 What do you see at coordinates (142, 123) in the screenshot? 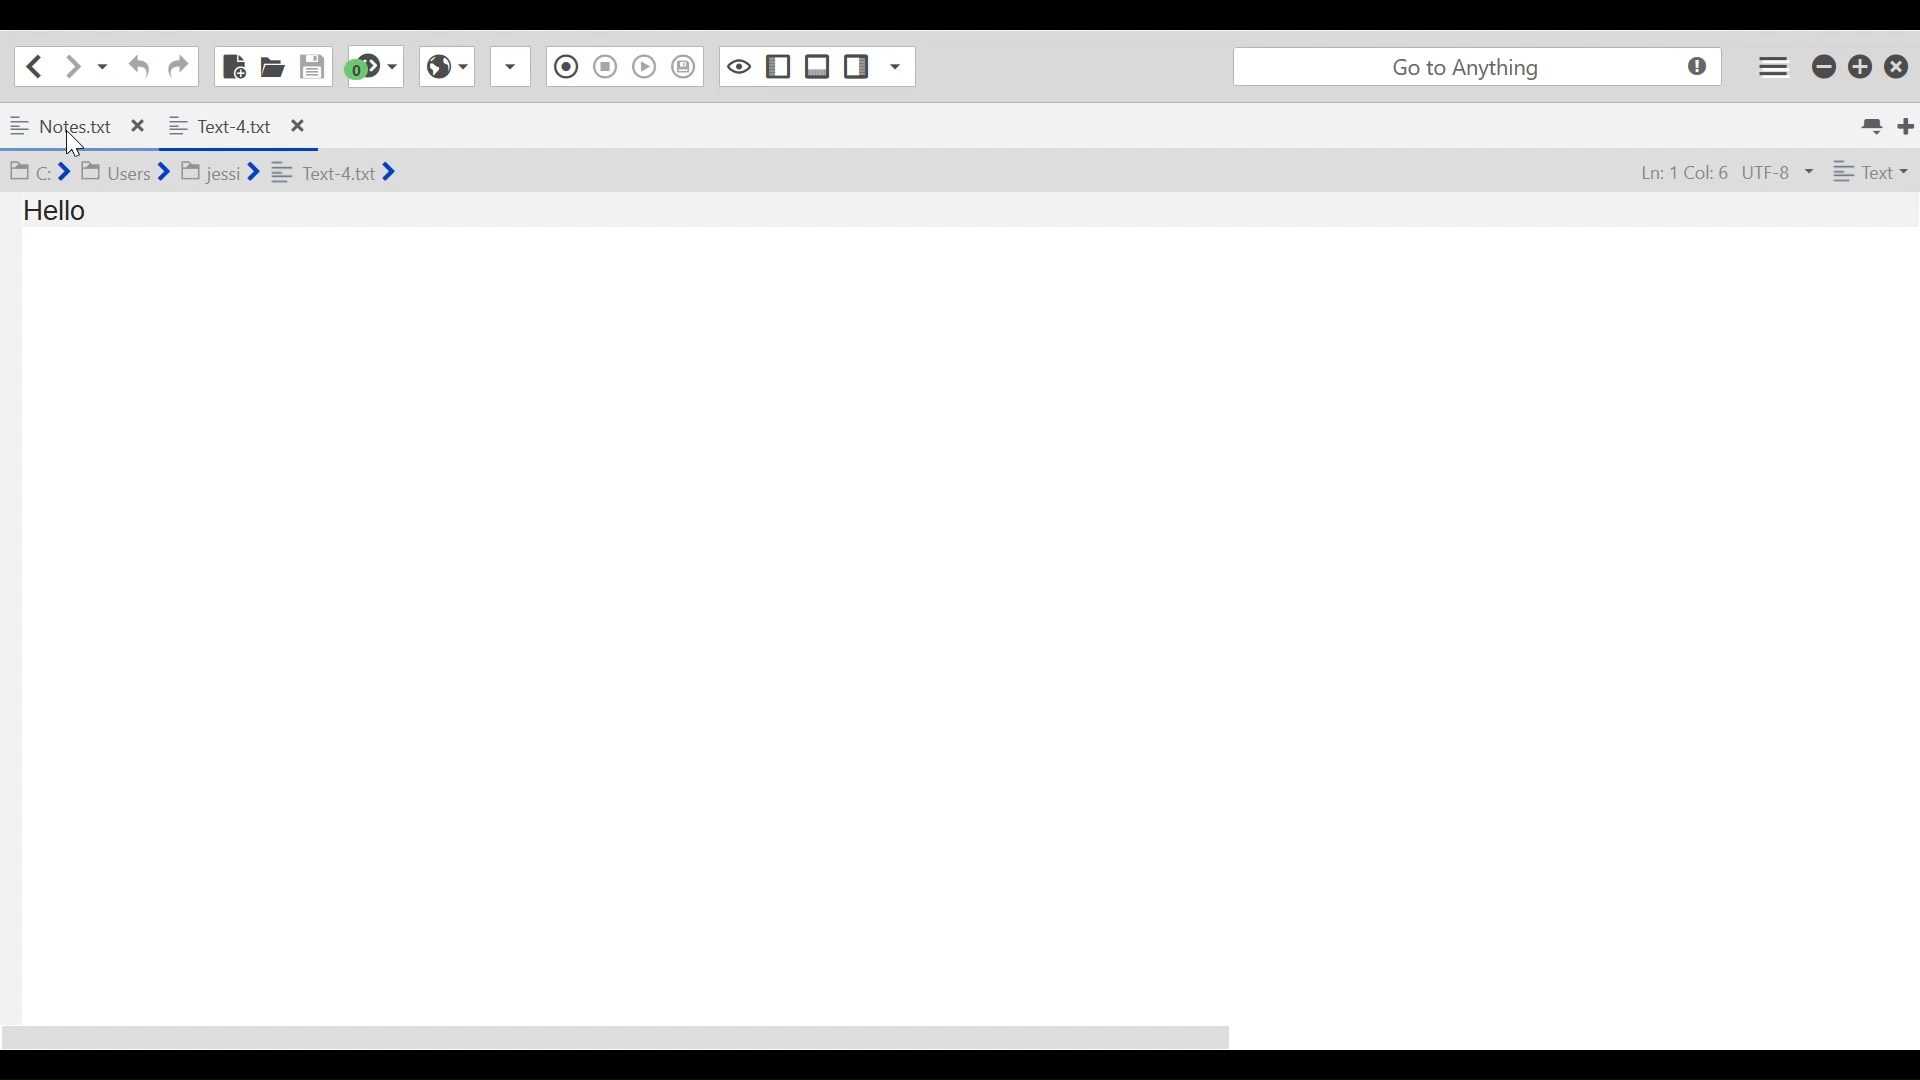
I see `close` at bounding box center [142, 123].